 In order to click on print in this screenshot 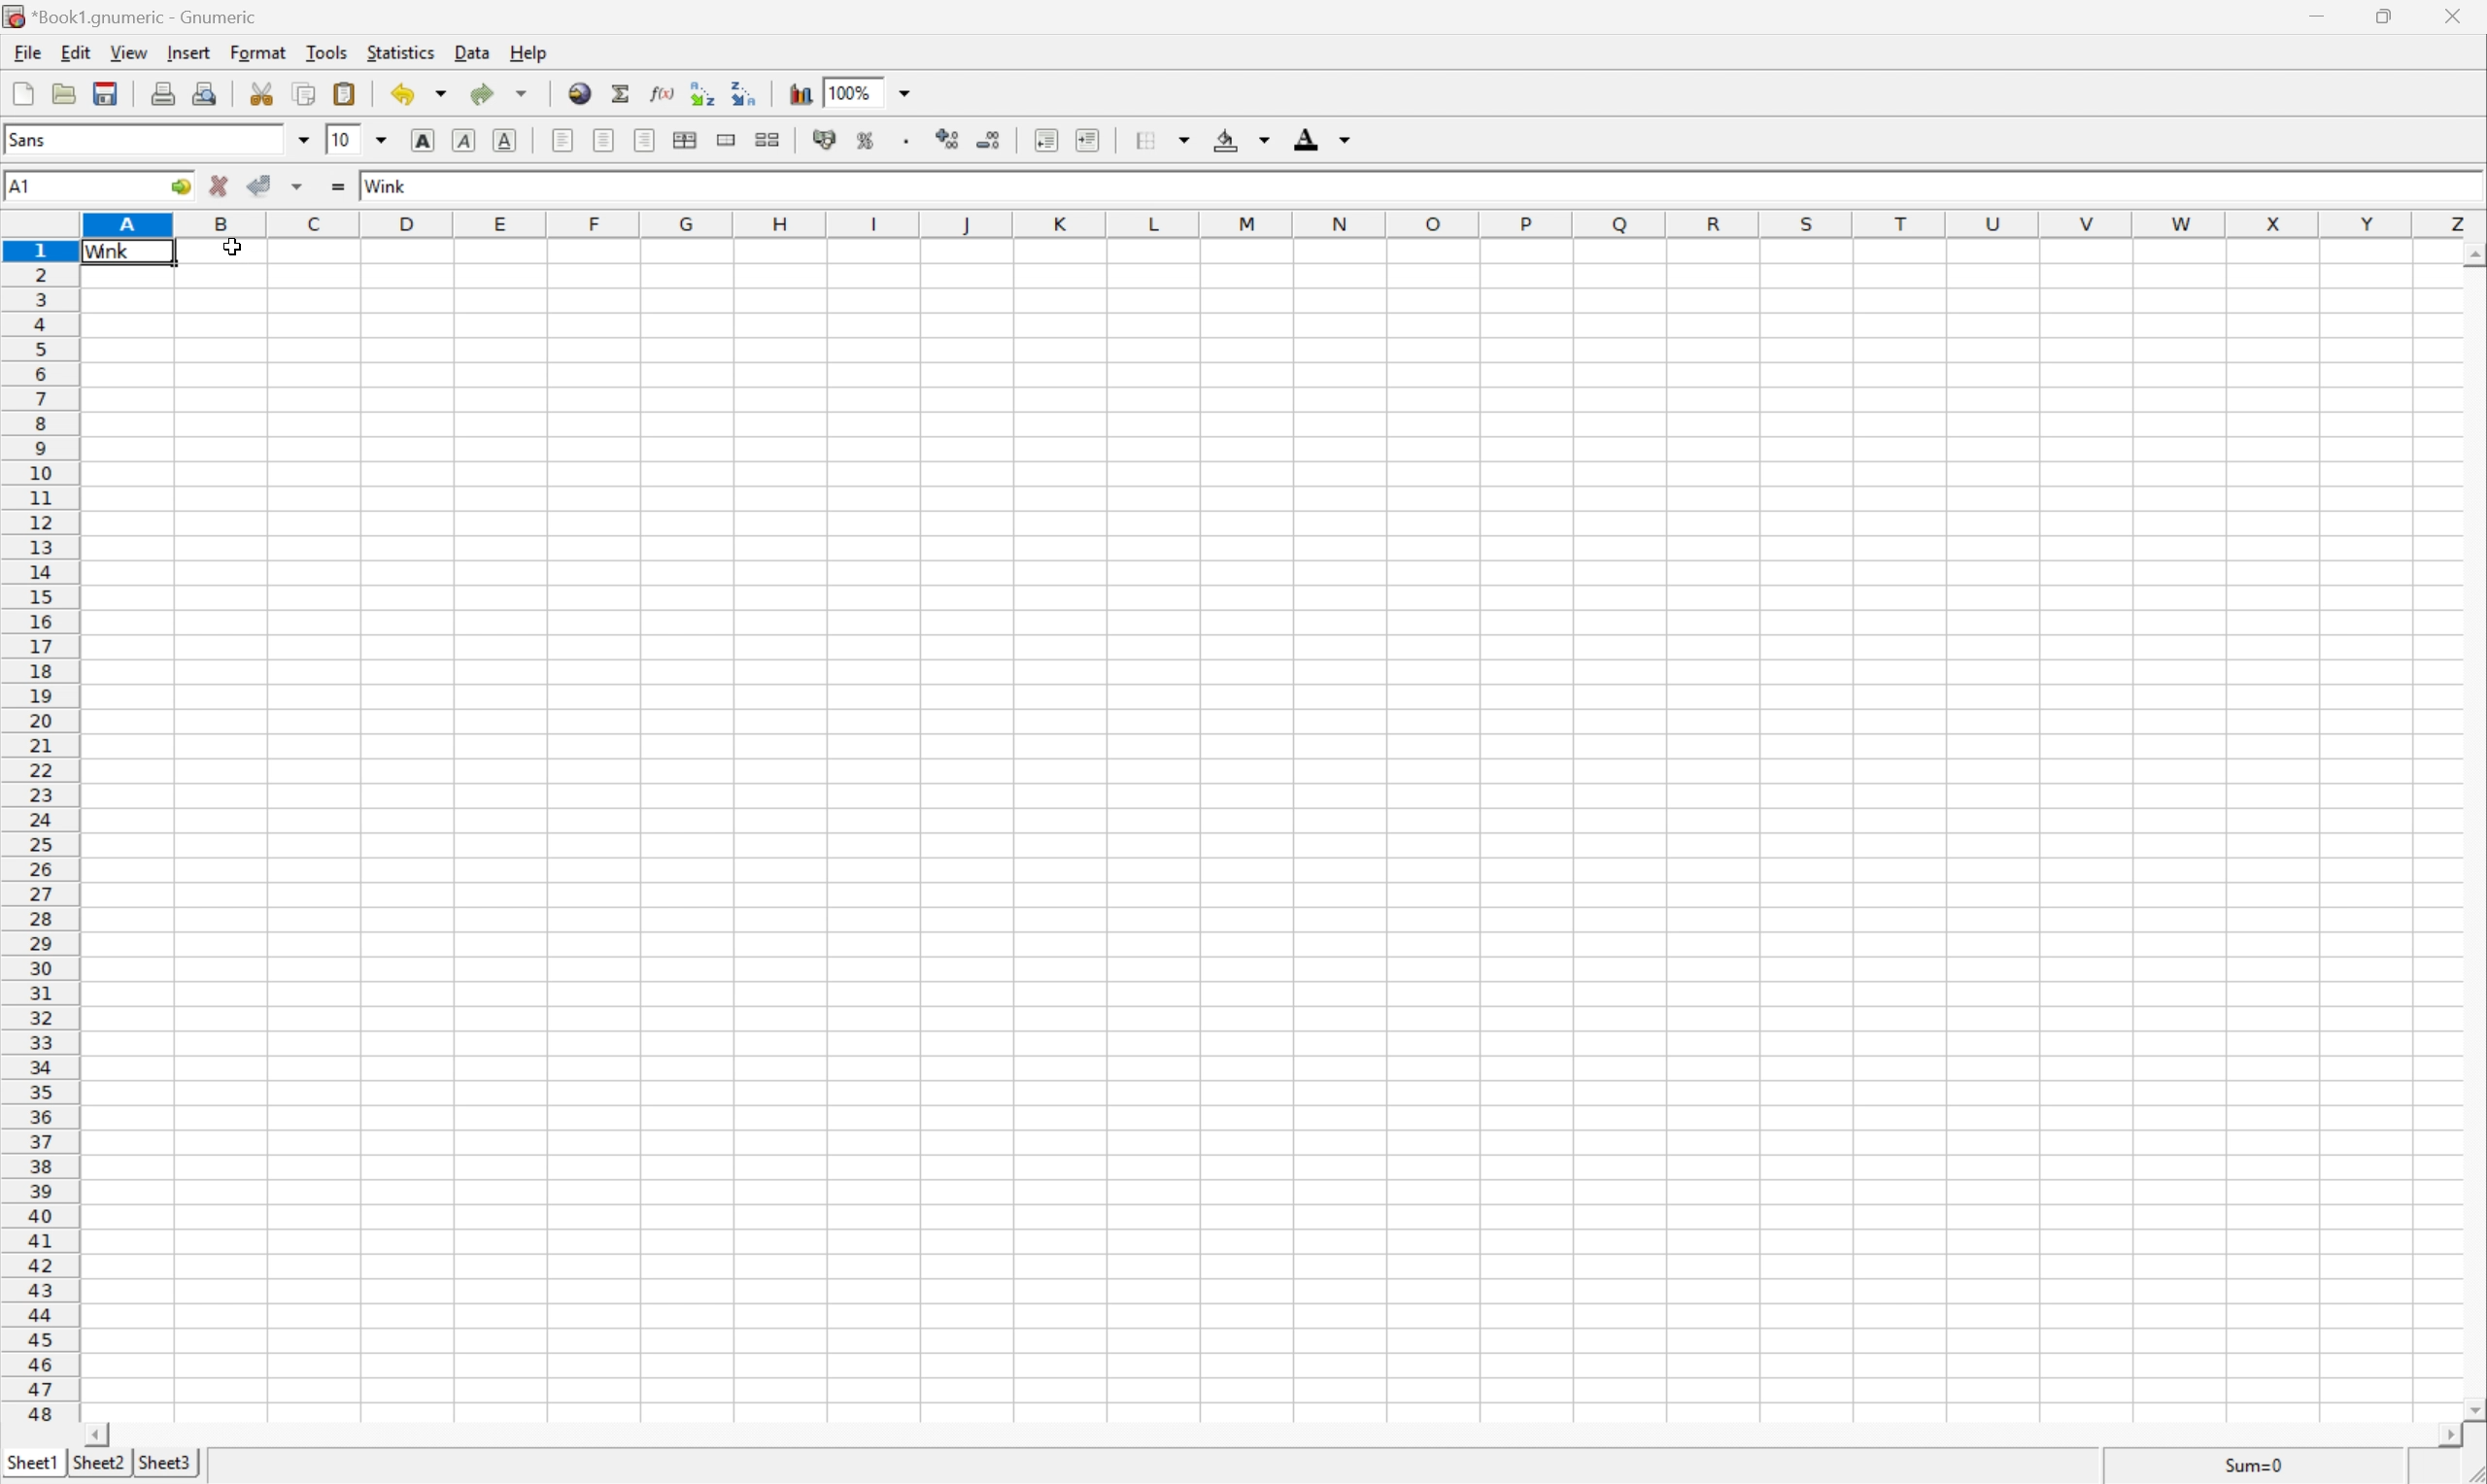, I will do `click(162, 93)`.